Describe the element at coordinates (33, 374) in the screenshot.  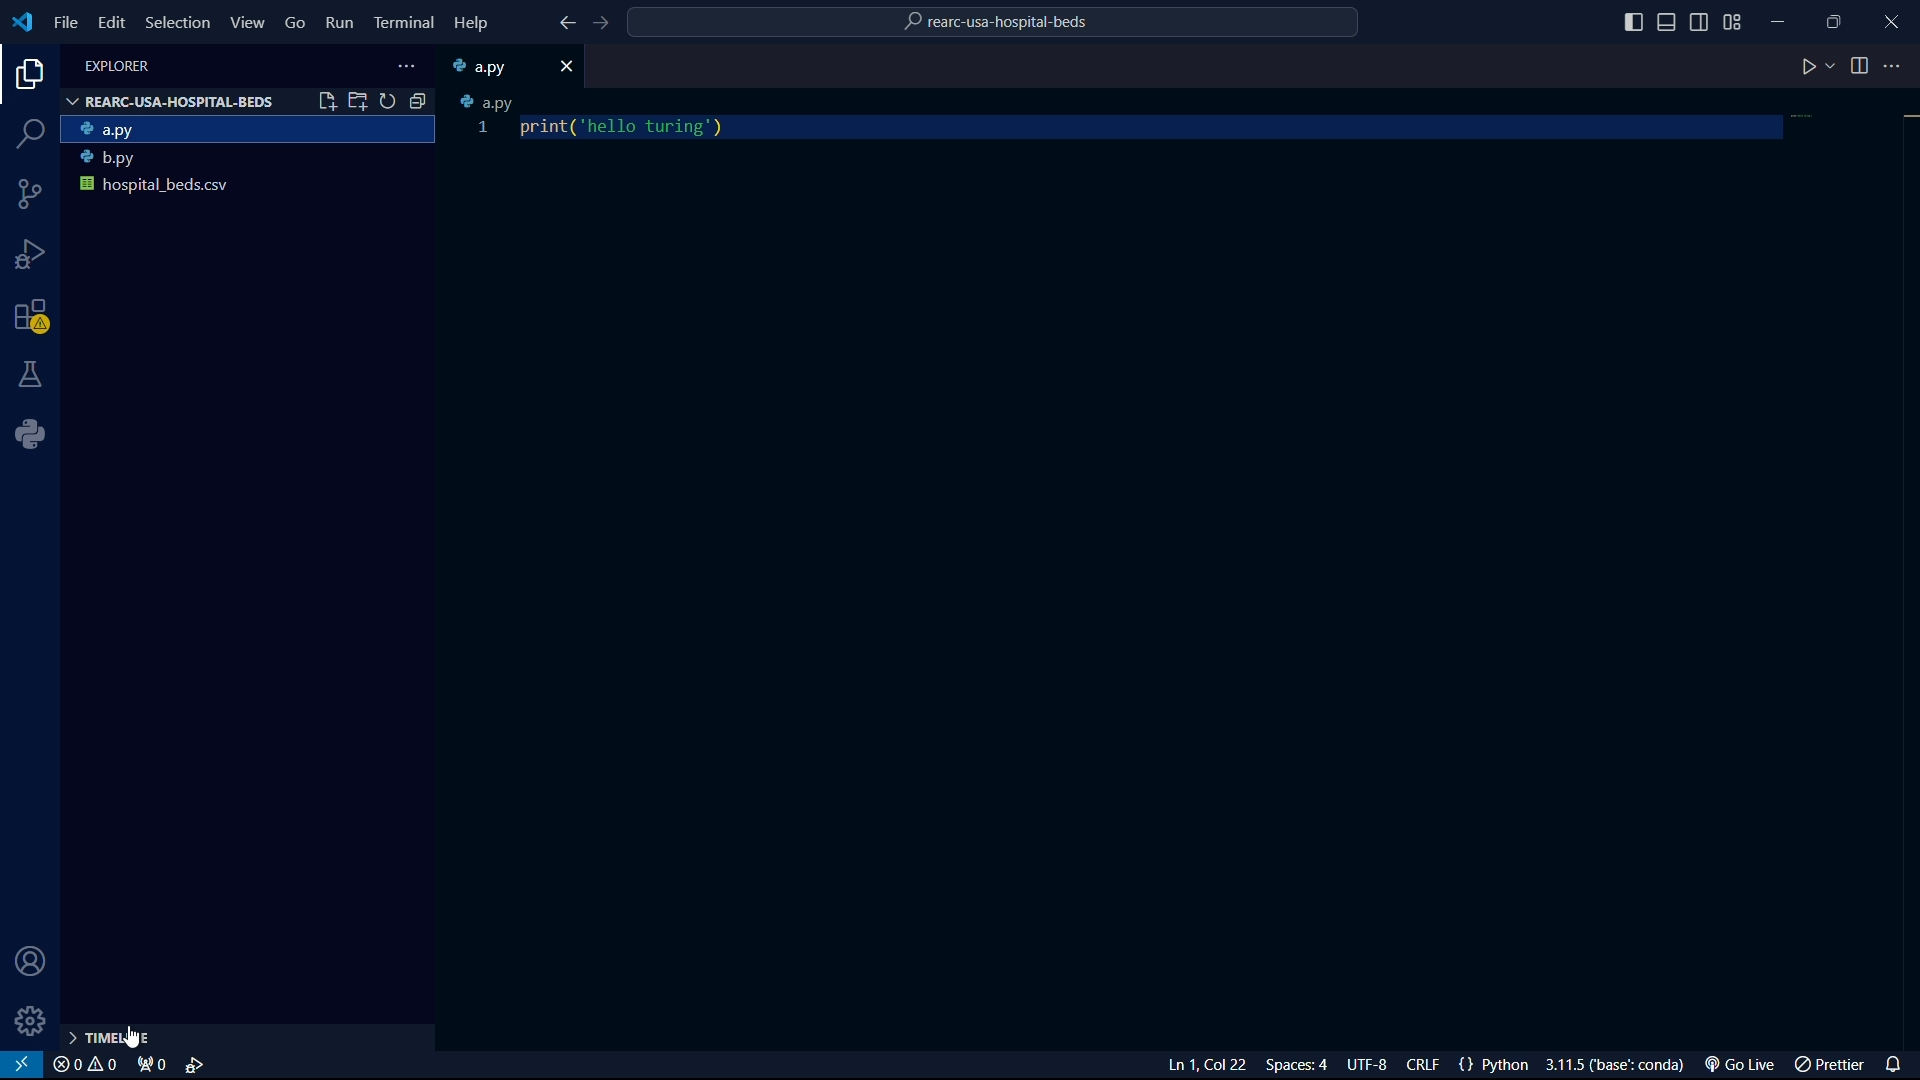
I see `testing` at that location.